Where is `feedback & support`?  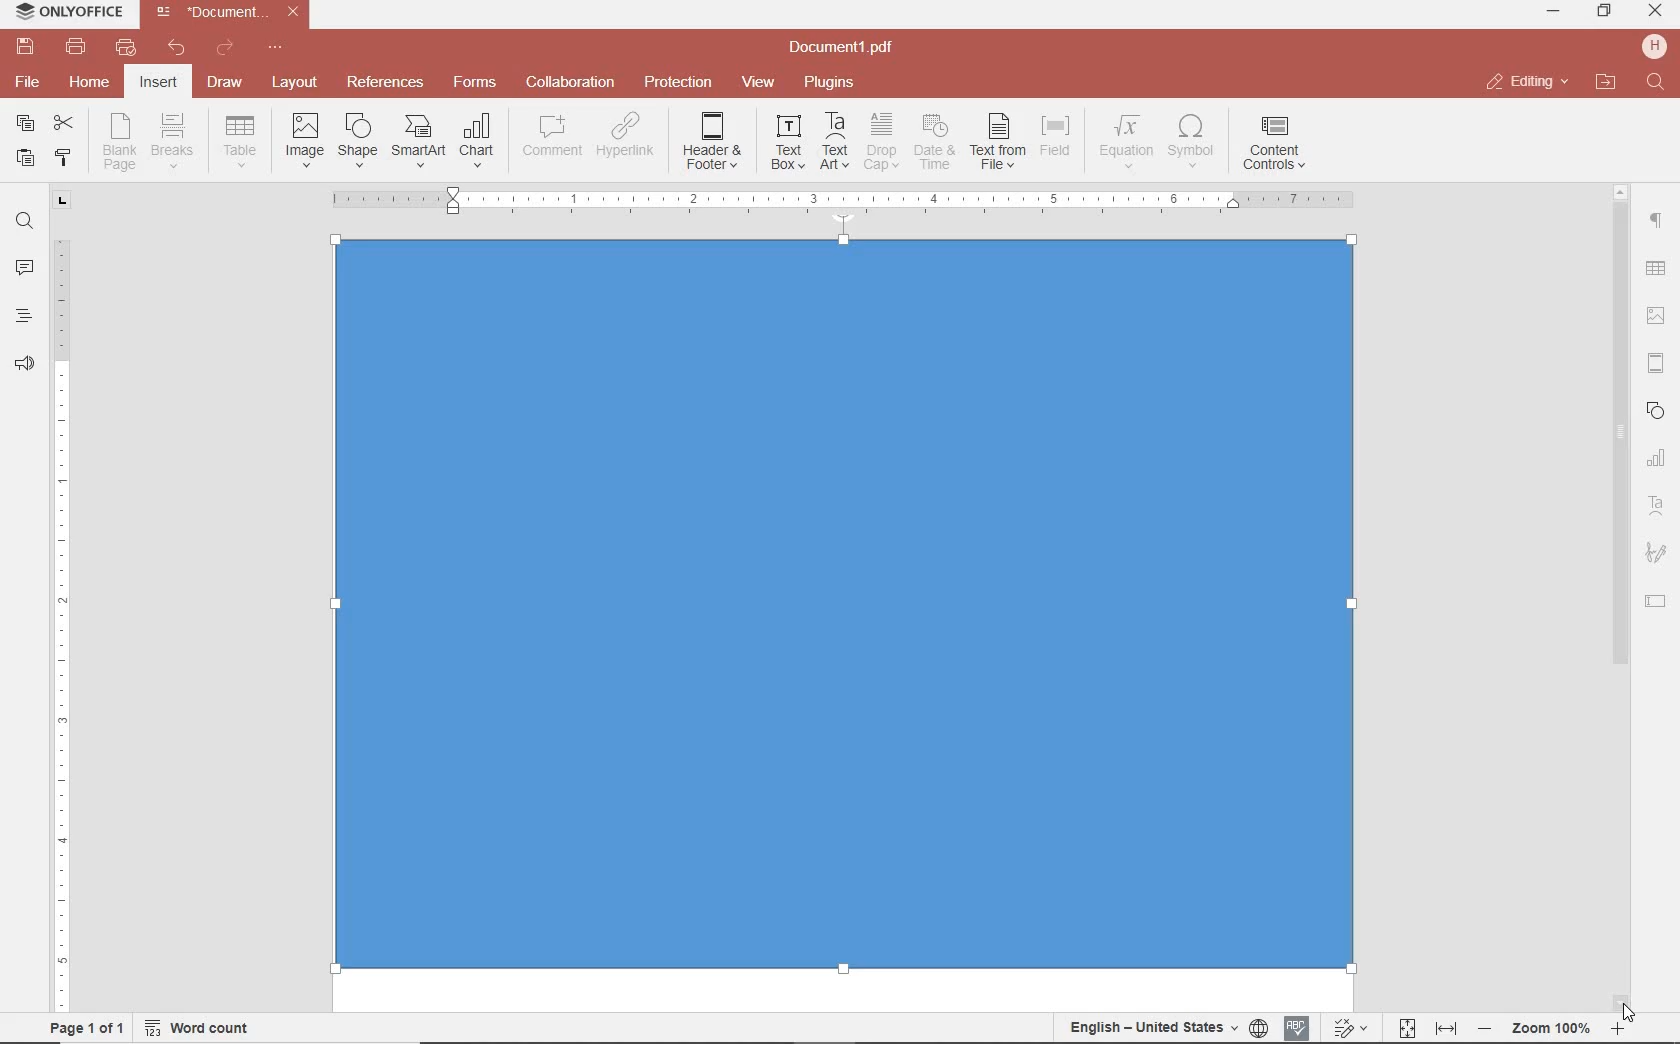
feedback & support is located at coordinates (25, 365).